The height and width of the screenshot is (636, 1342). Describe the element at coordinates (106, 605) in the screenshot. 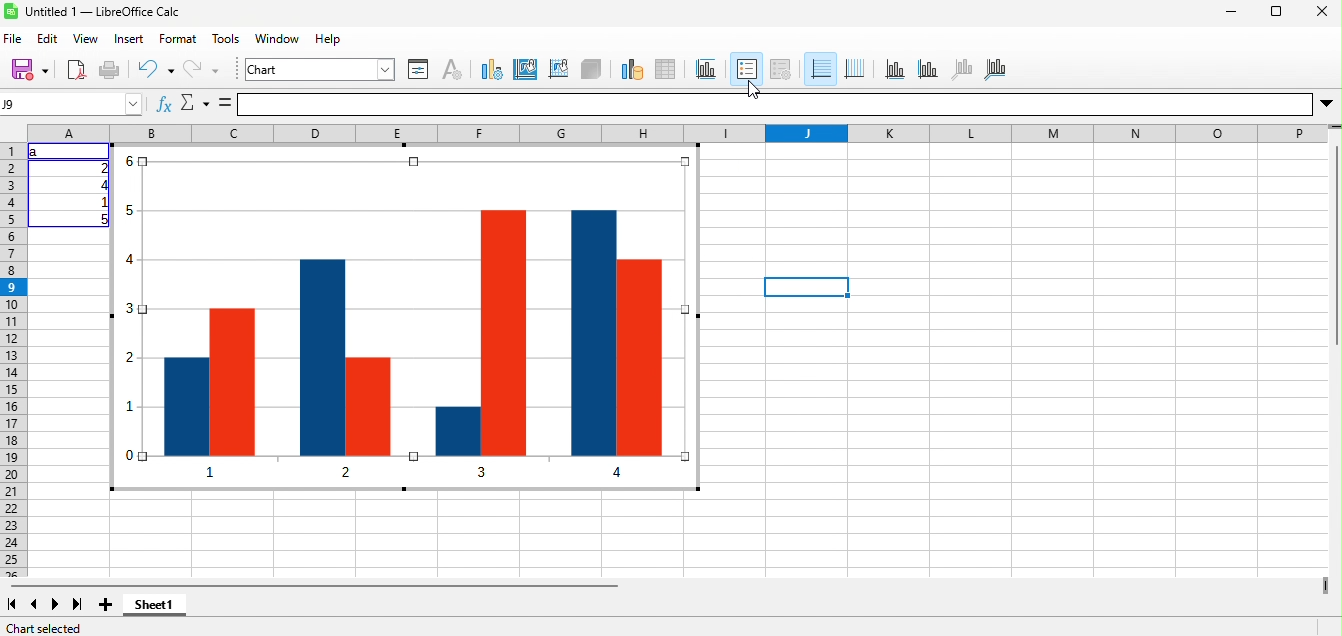

I see `add sheet` at that location.